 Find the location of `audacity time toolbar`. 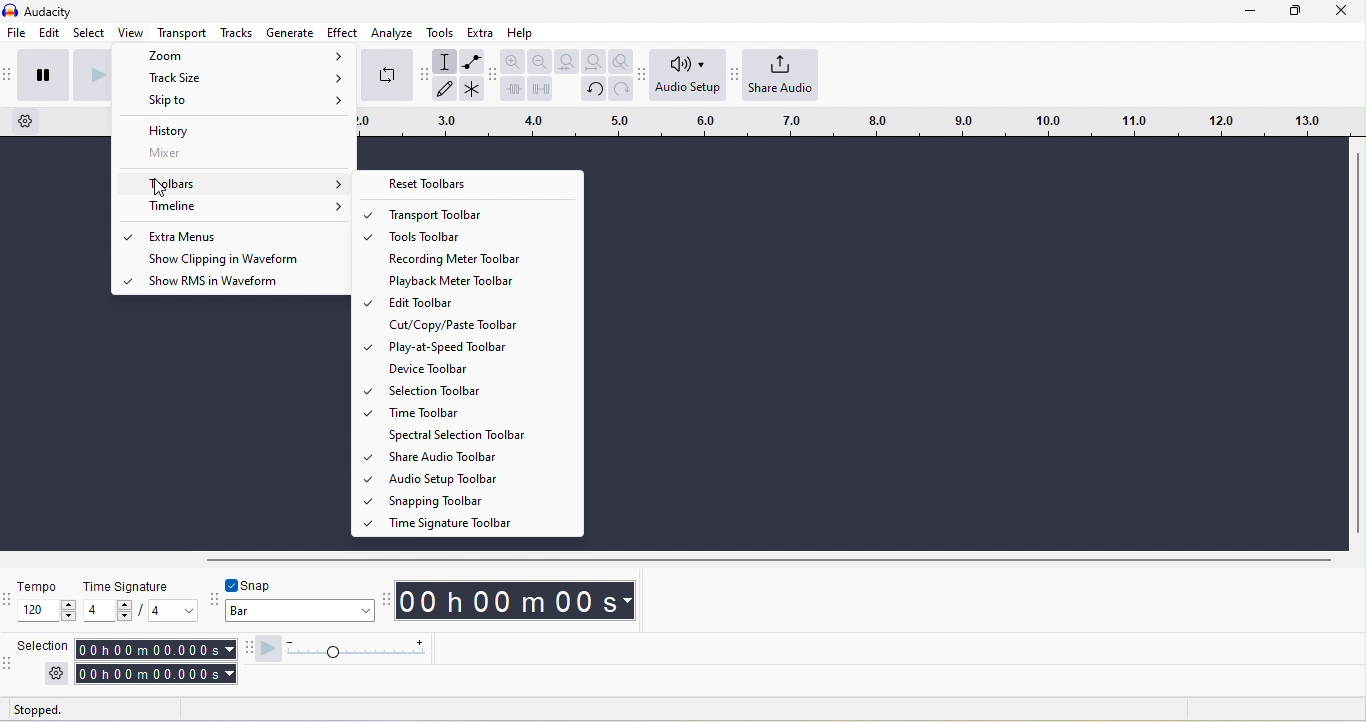

audacity time toolbar is located at coordinates (384, 602).